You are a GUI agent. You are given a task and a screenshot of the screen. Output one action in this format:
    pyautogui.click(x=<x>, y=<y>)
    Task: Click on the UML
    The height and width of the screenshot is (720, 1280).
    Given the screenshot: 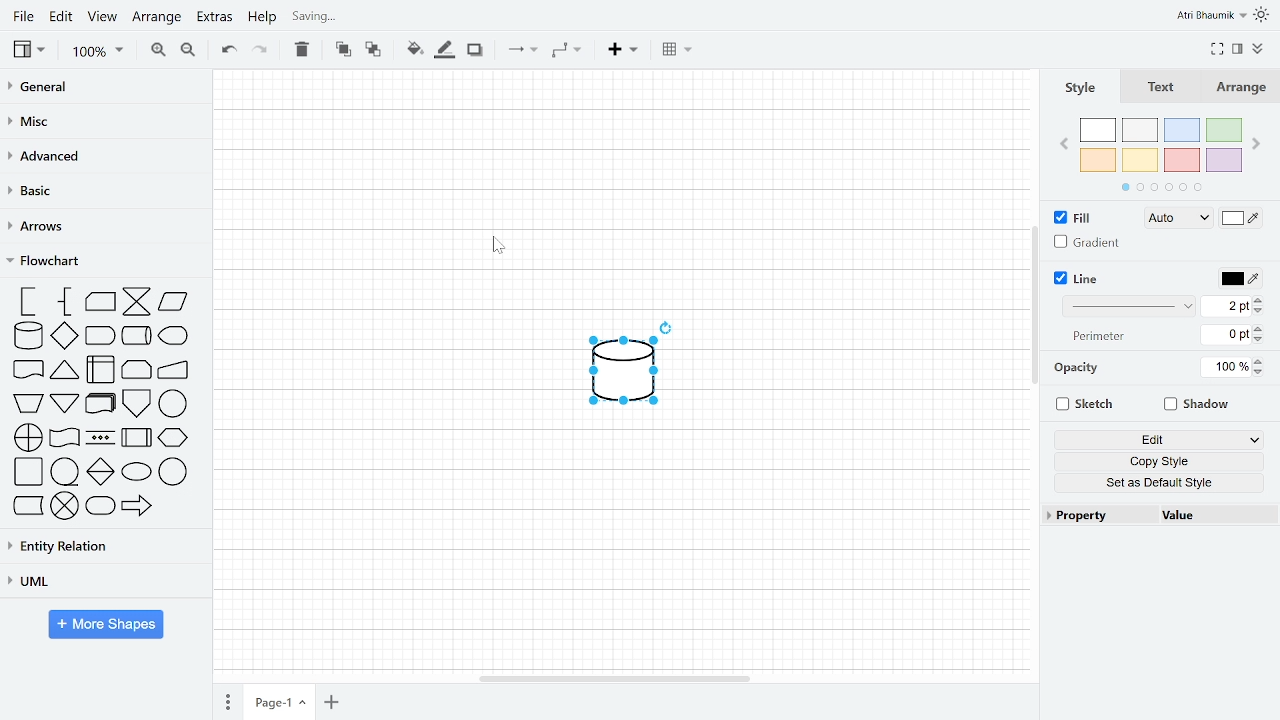 What is the action you would take?
    pyautogui.click(x=98, y=581)
    